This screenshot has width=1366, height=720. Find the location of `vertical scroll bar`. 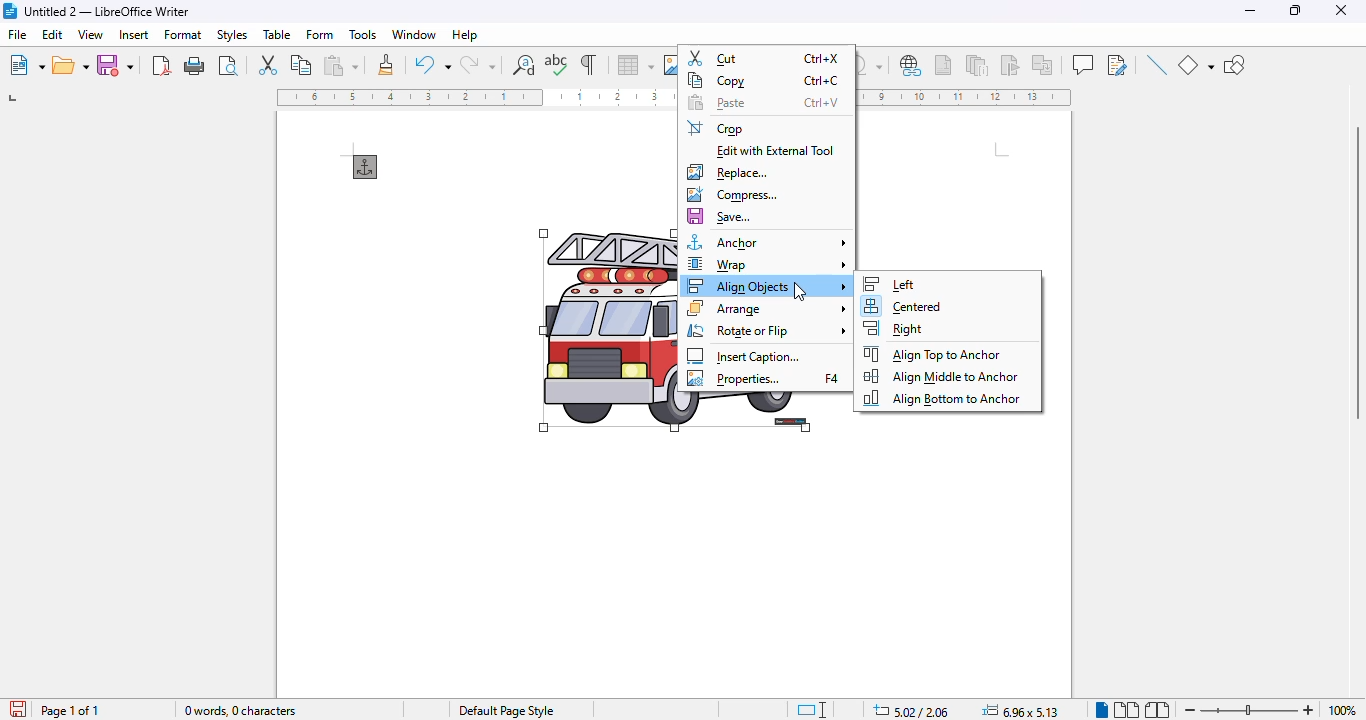

vertical scroll bar is located at coordinates (1356, 274).